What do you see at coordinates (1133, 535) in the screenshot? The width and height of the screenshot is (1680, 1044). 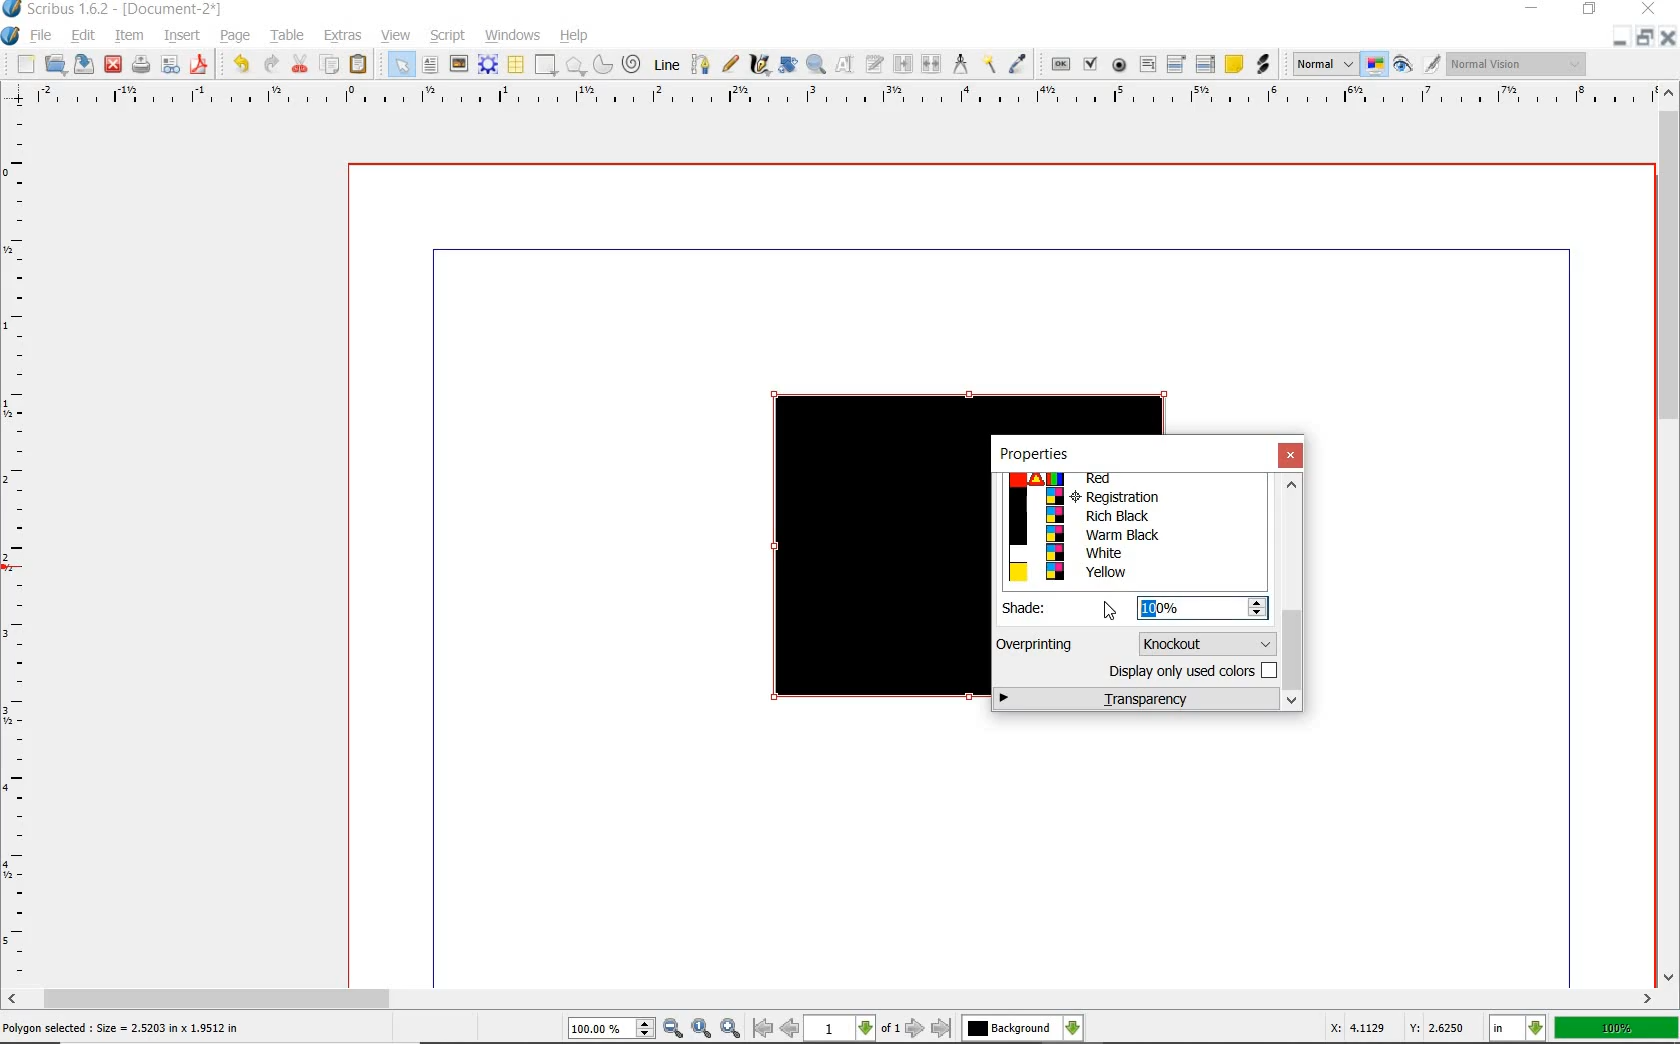 I see `Warm Black` at bounding box center [1133, 535].